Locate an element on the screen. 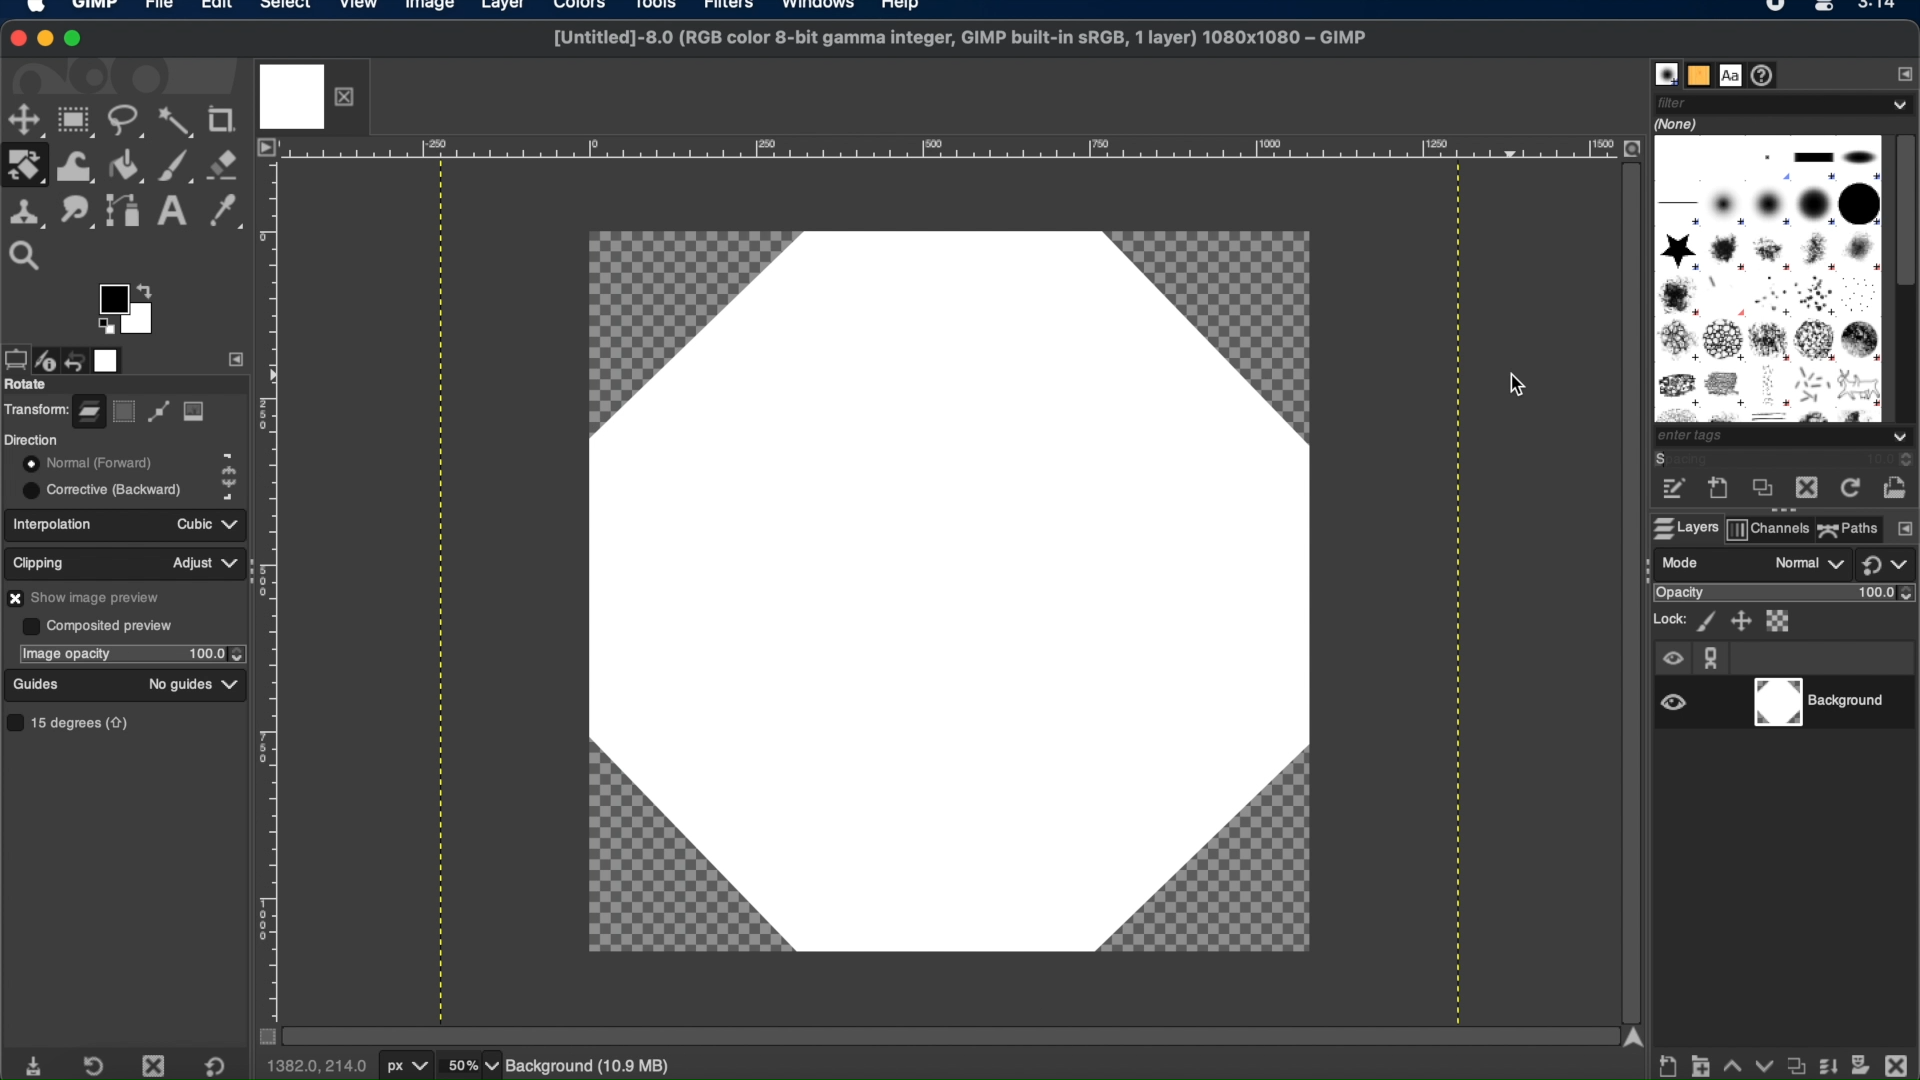  background is located at coordinates (604, 1065).